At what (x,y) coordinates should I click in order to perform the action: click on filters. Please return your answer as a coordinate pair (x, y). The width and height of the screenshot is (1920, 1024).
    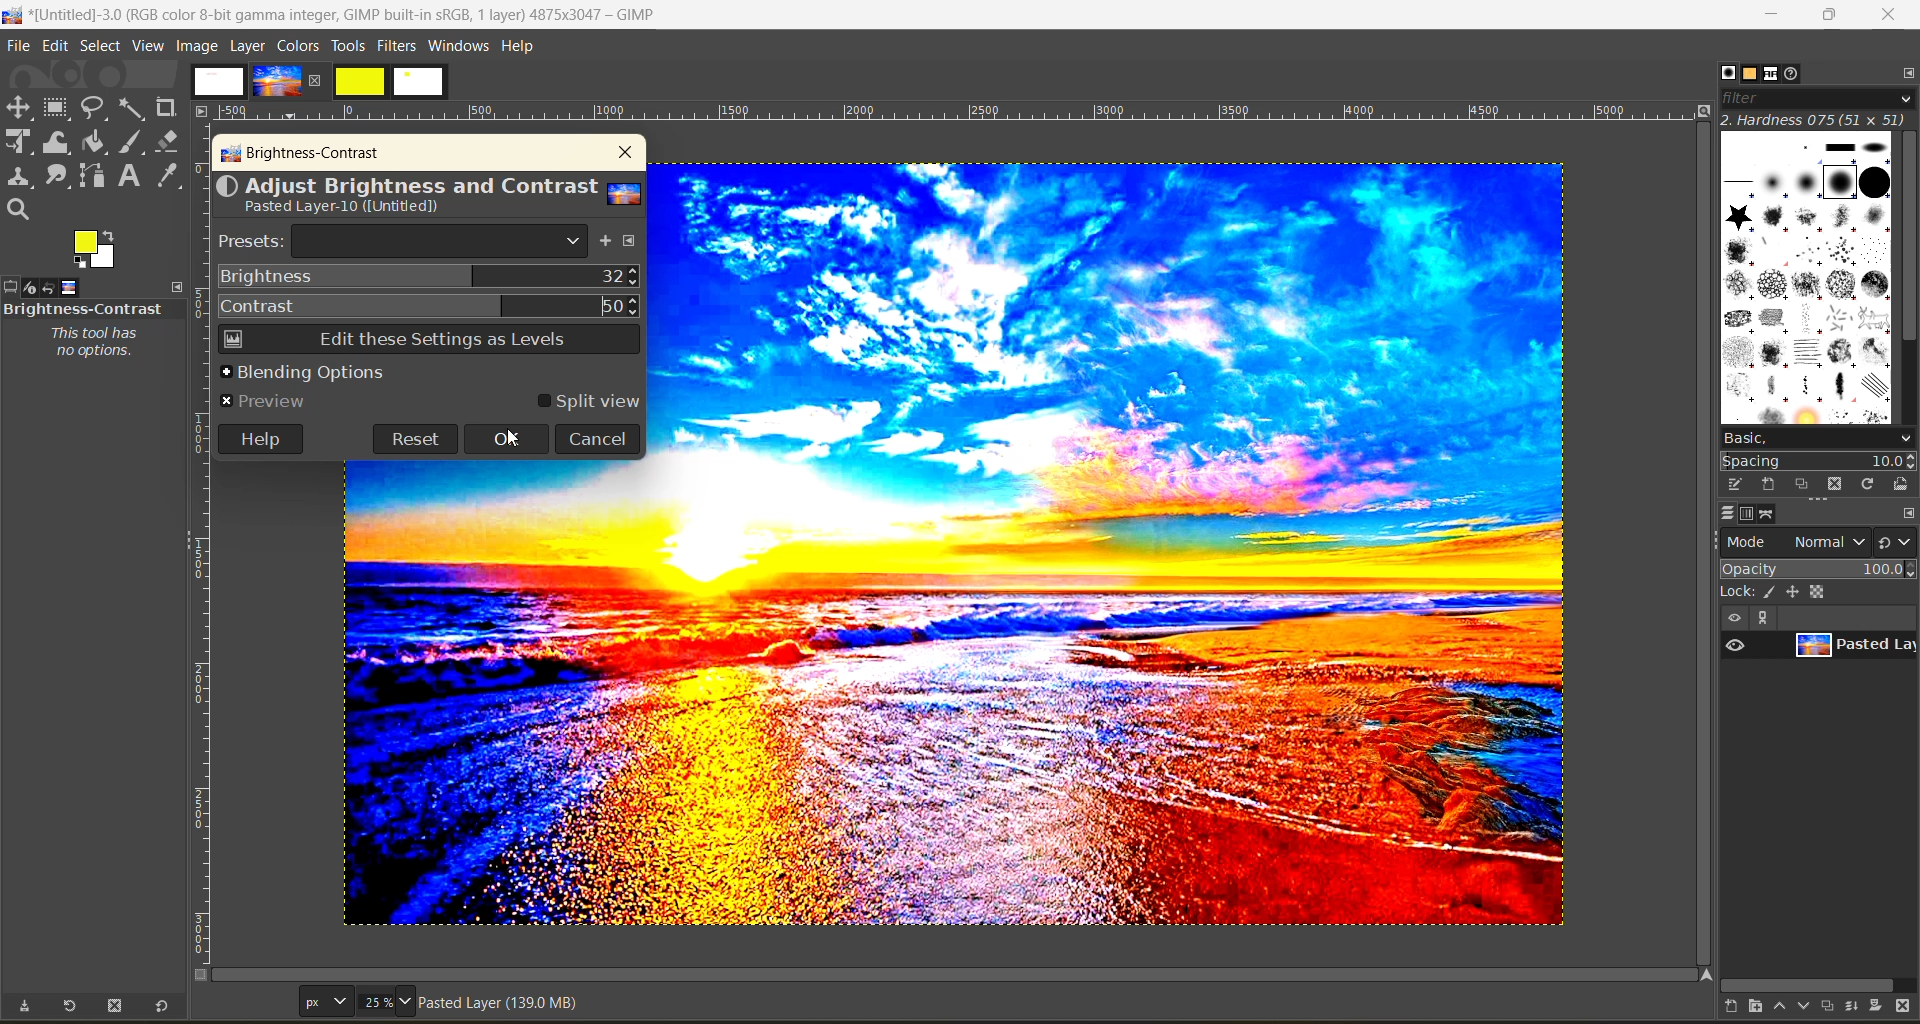
    Looking at the image, I should click on (399, 45).